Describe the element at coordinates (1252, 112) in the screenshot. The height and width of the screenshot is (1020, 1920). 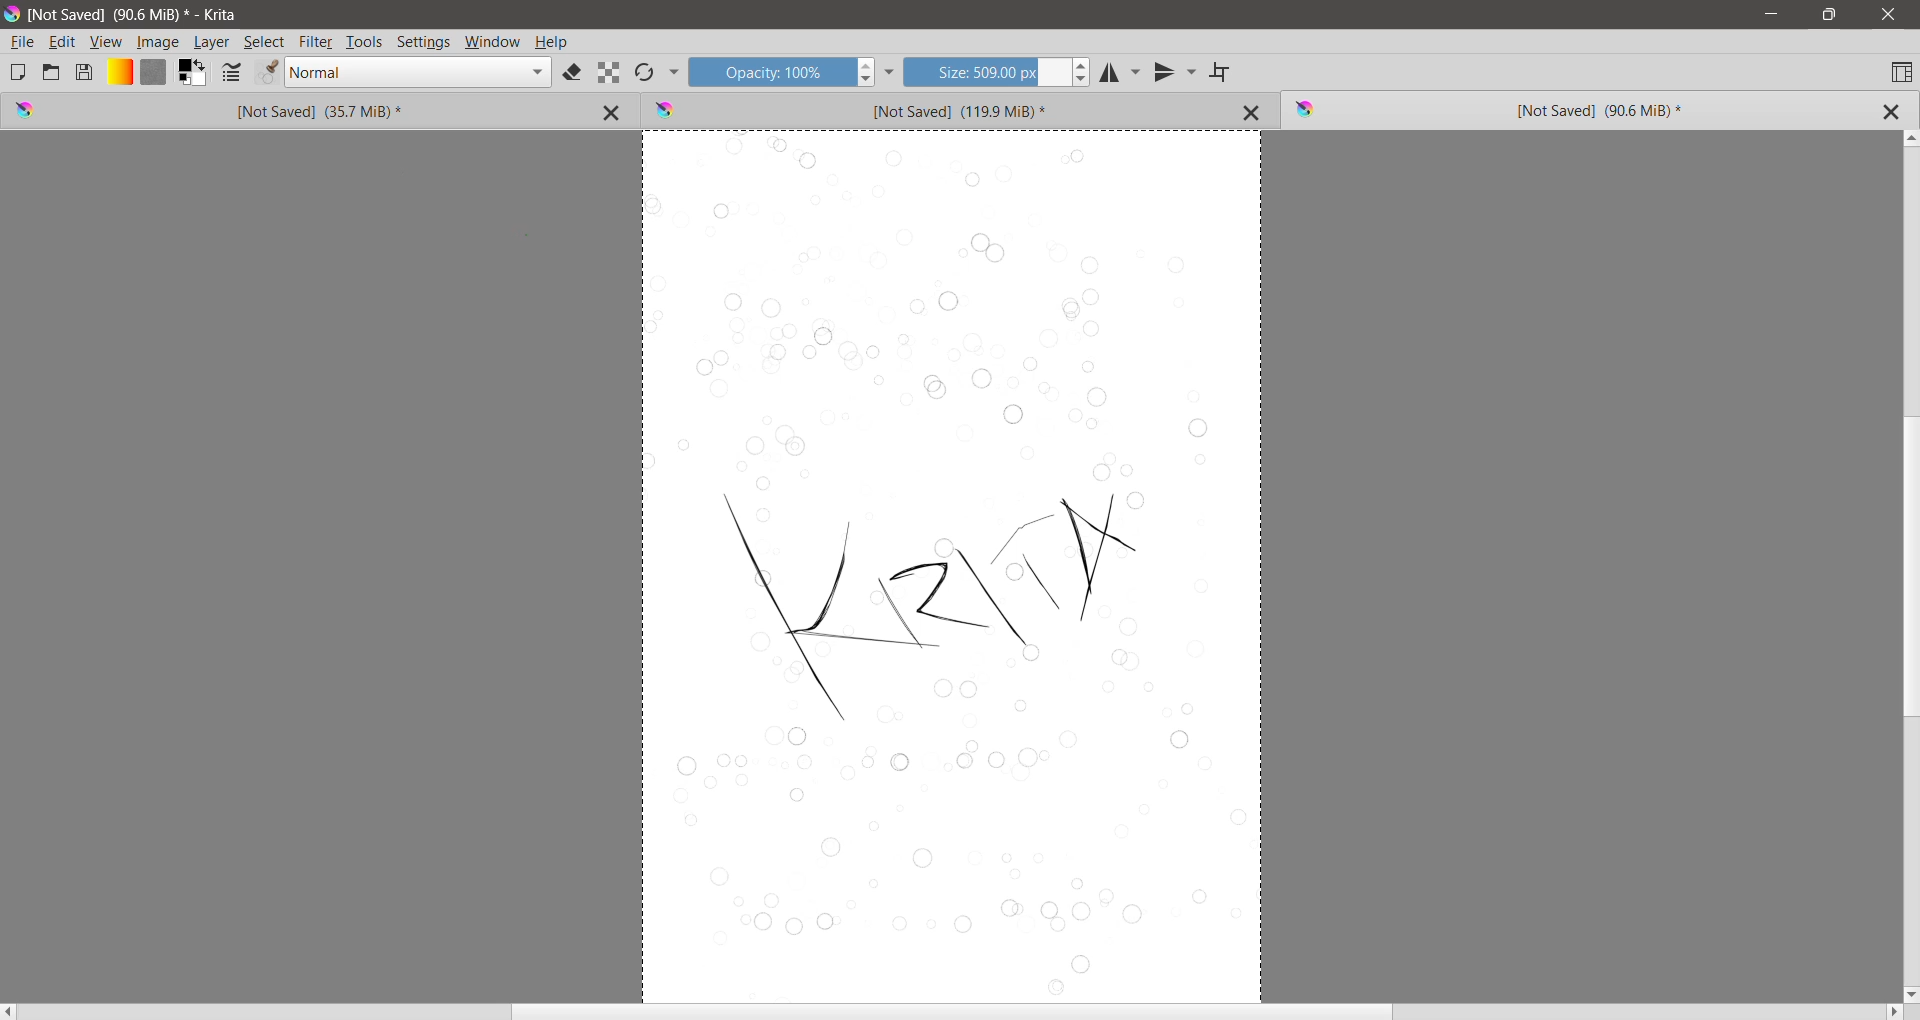
I see `Close Tab` at that location.